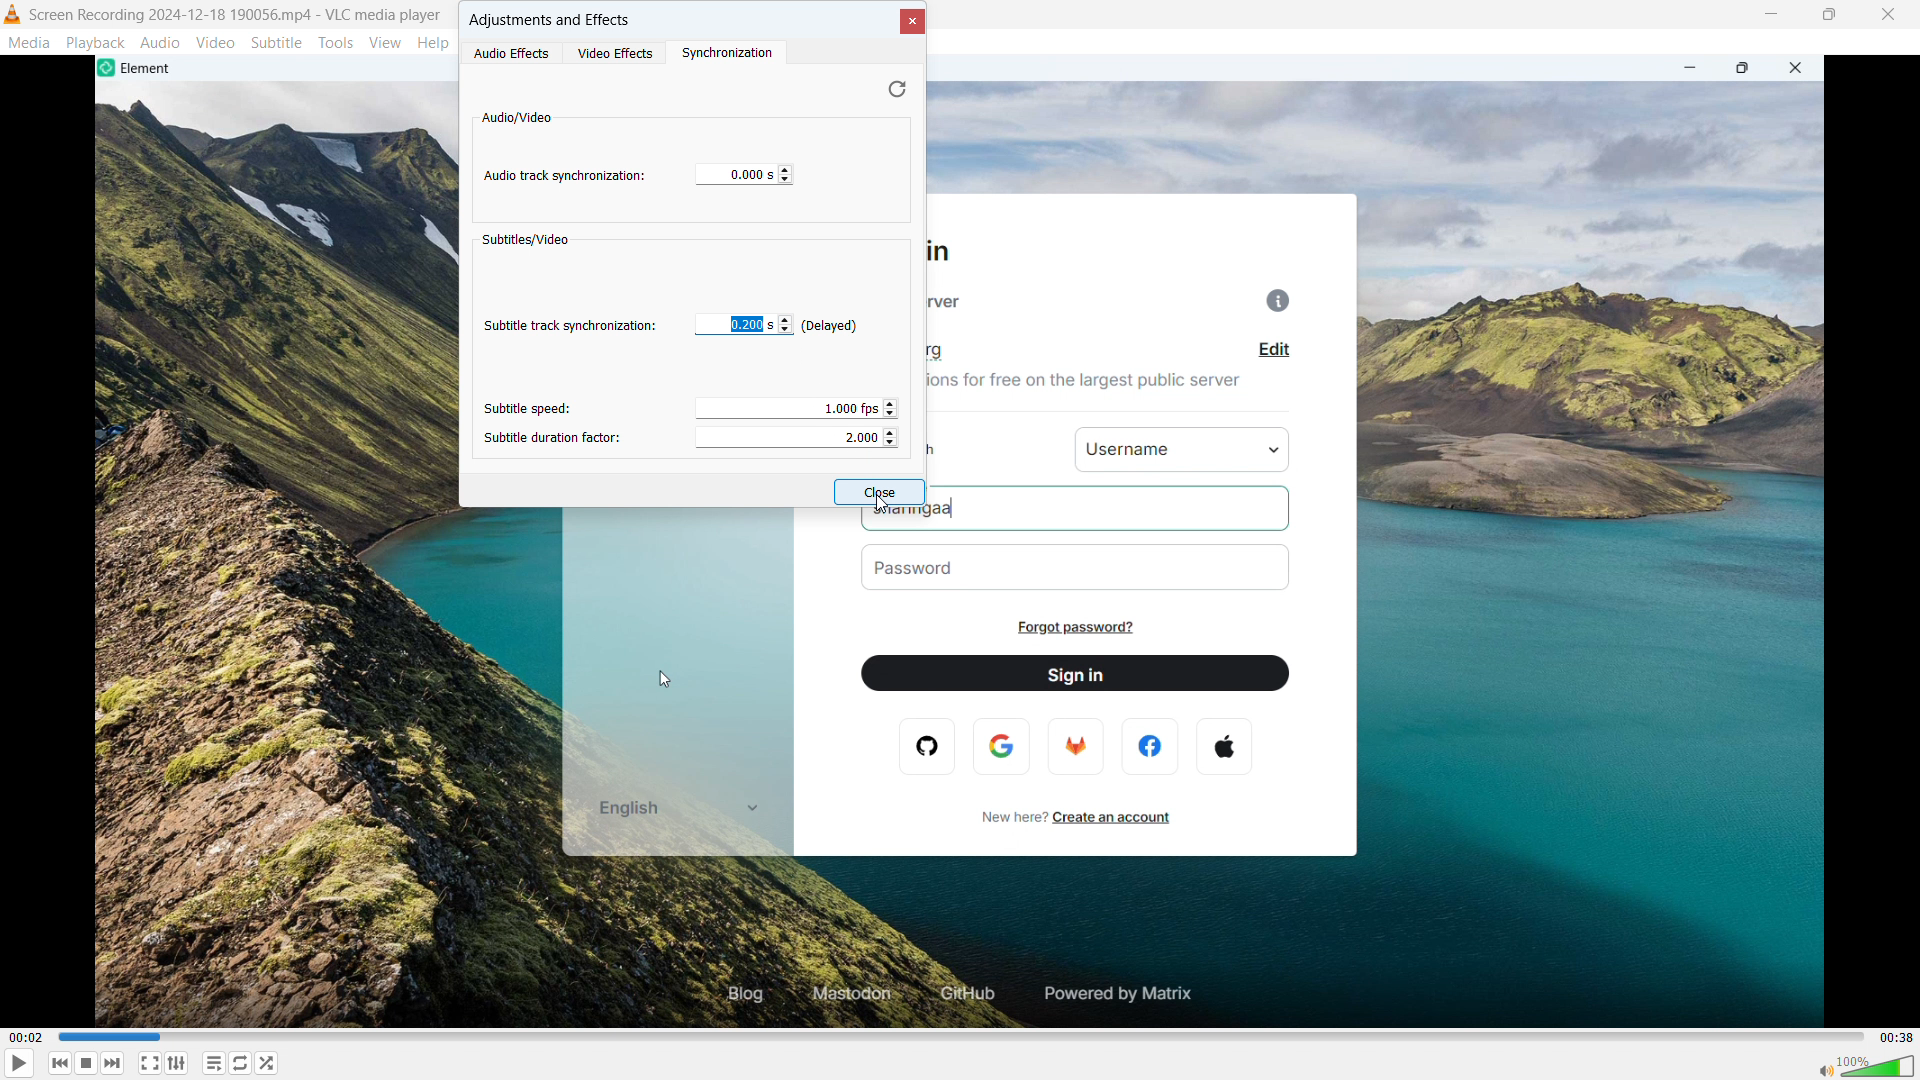  What do you see at coordinates (1889, 15) in the screenshot?
I see `close` at bounding box center [1889, 15].